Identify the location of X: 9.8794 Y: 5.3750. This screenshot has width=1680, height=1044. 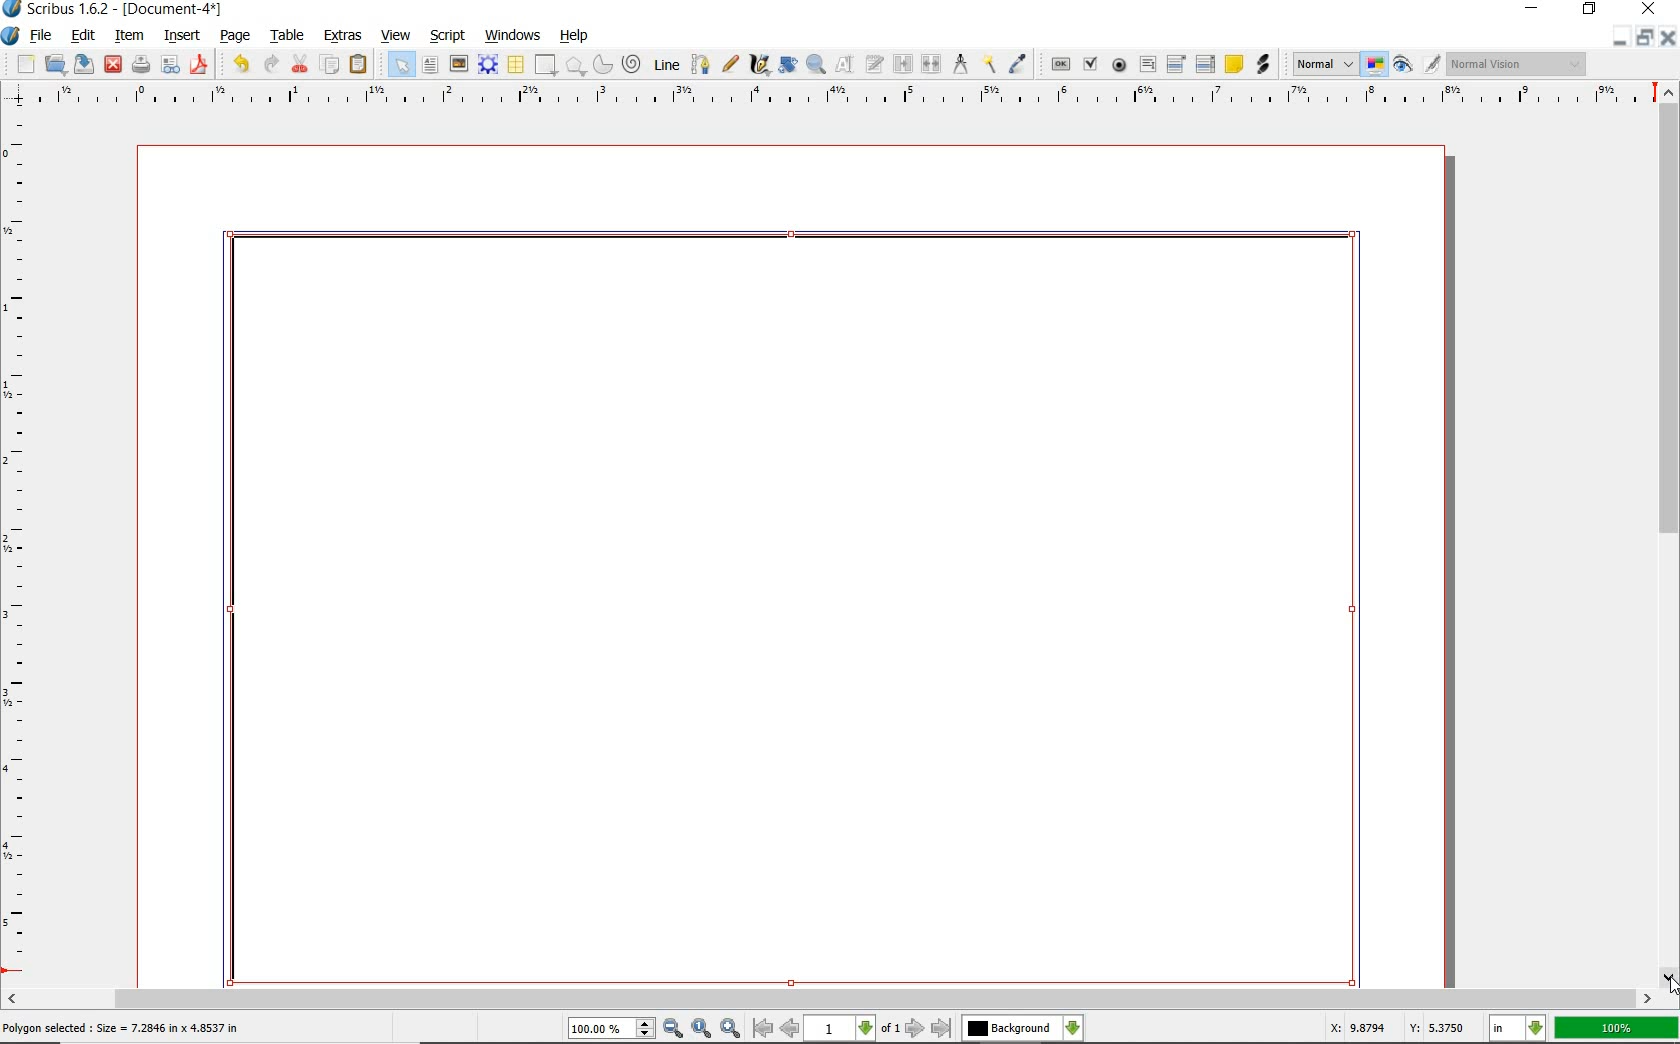
(1396, 1026).